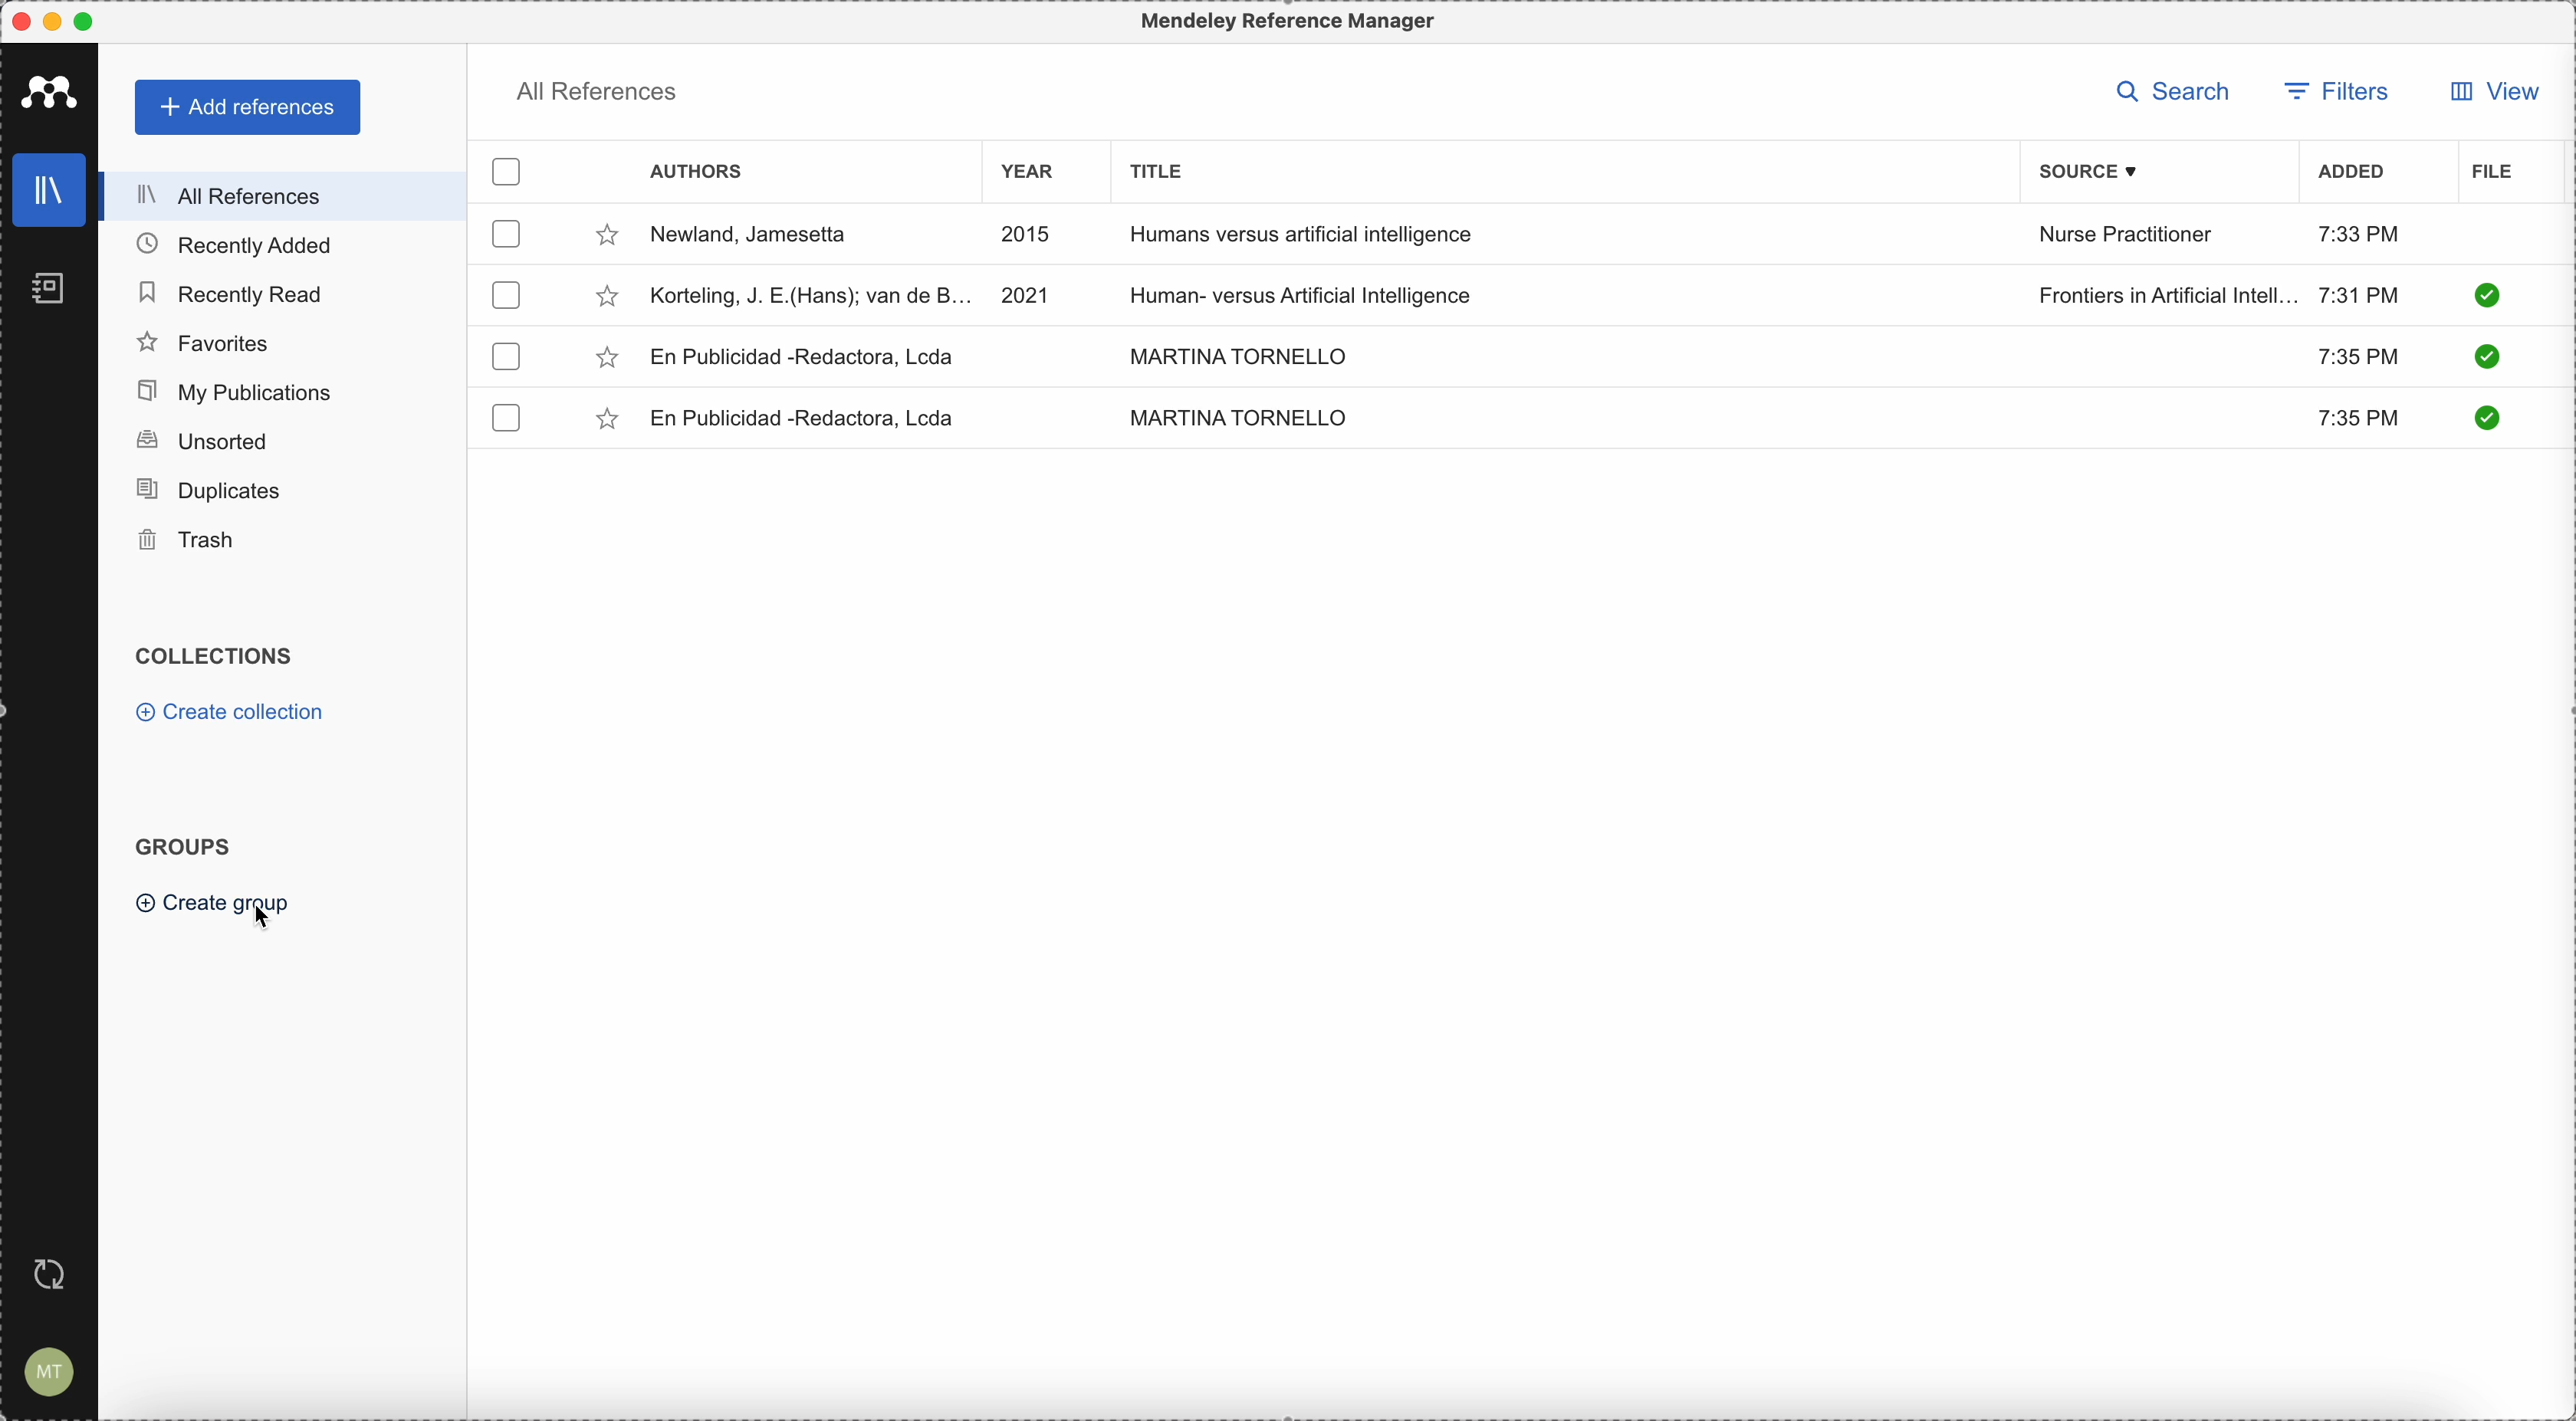 The width and height of the screenshot is (2576, 1421). I want to click on click on create group, so click(187, 905).